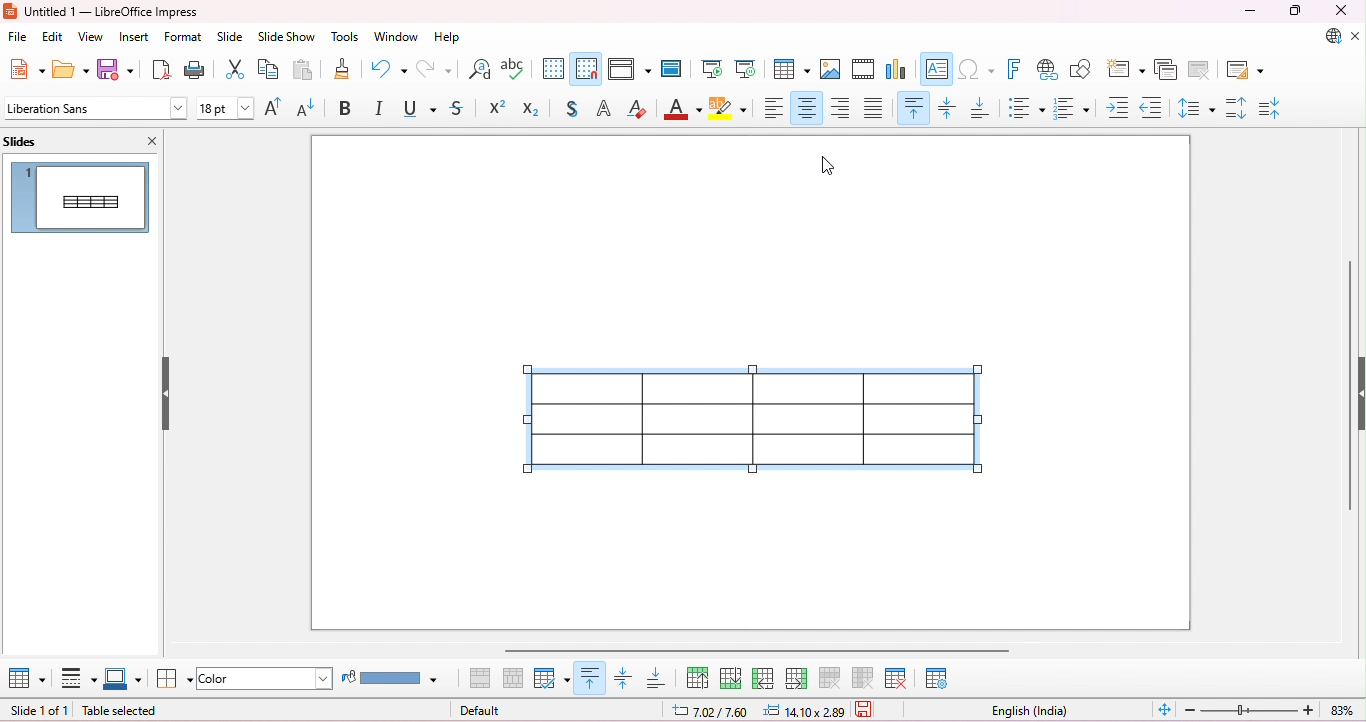 Image resolution: width=1366 pixels, height=722 pixels. I want to click on redo, so click(434, 69).